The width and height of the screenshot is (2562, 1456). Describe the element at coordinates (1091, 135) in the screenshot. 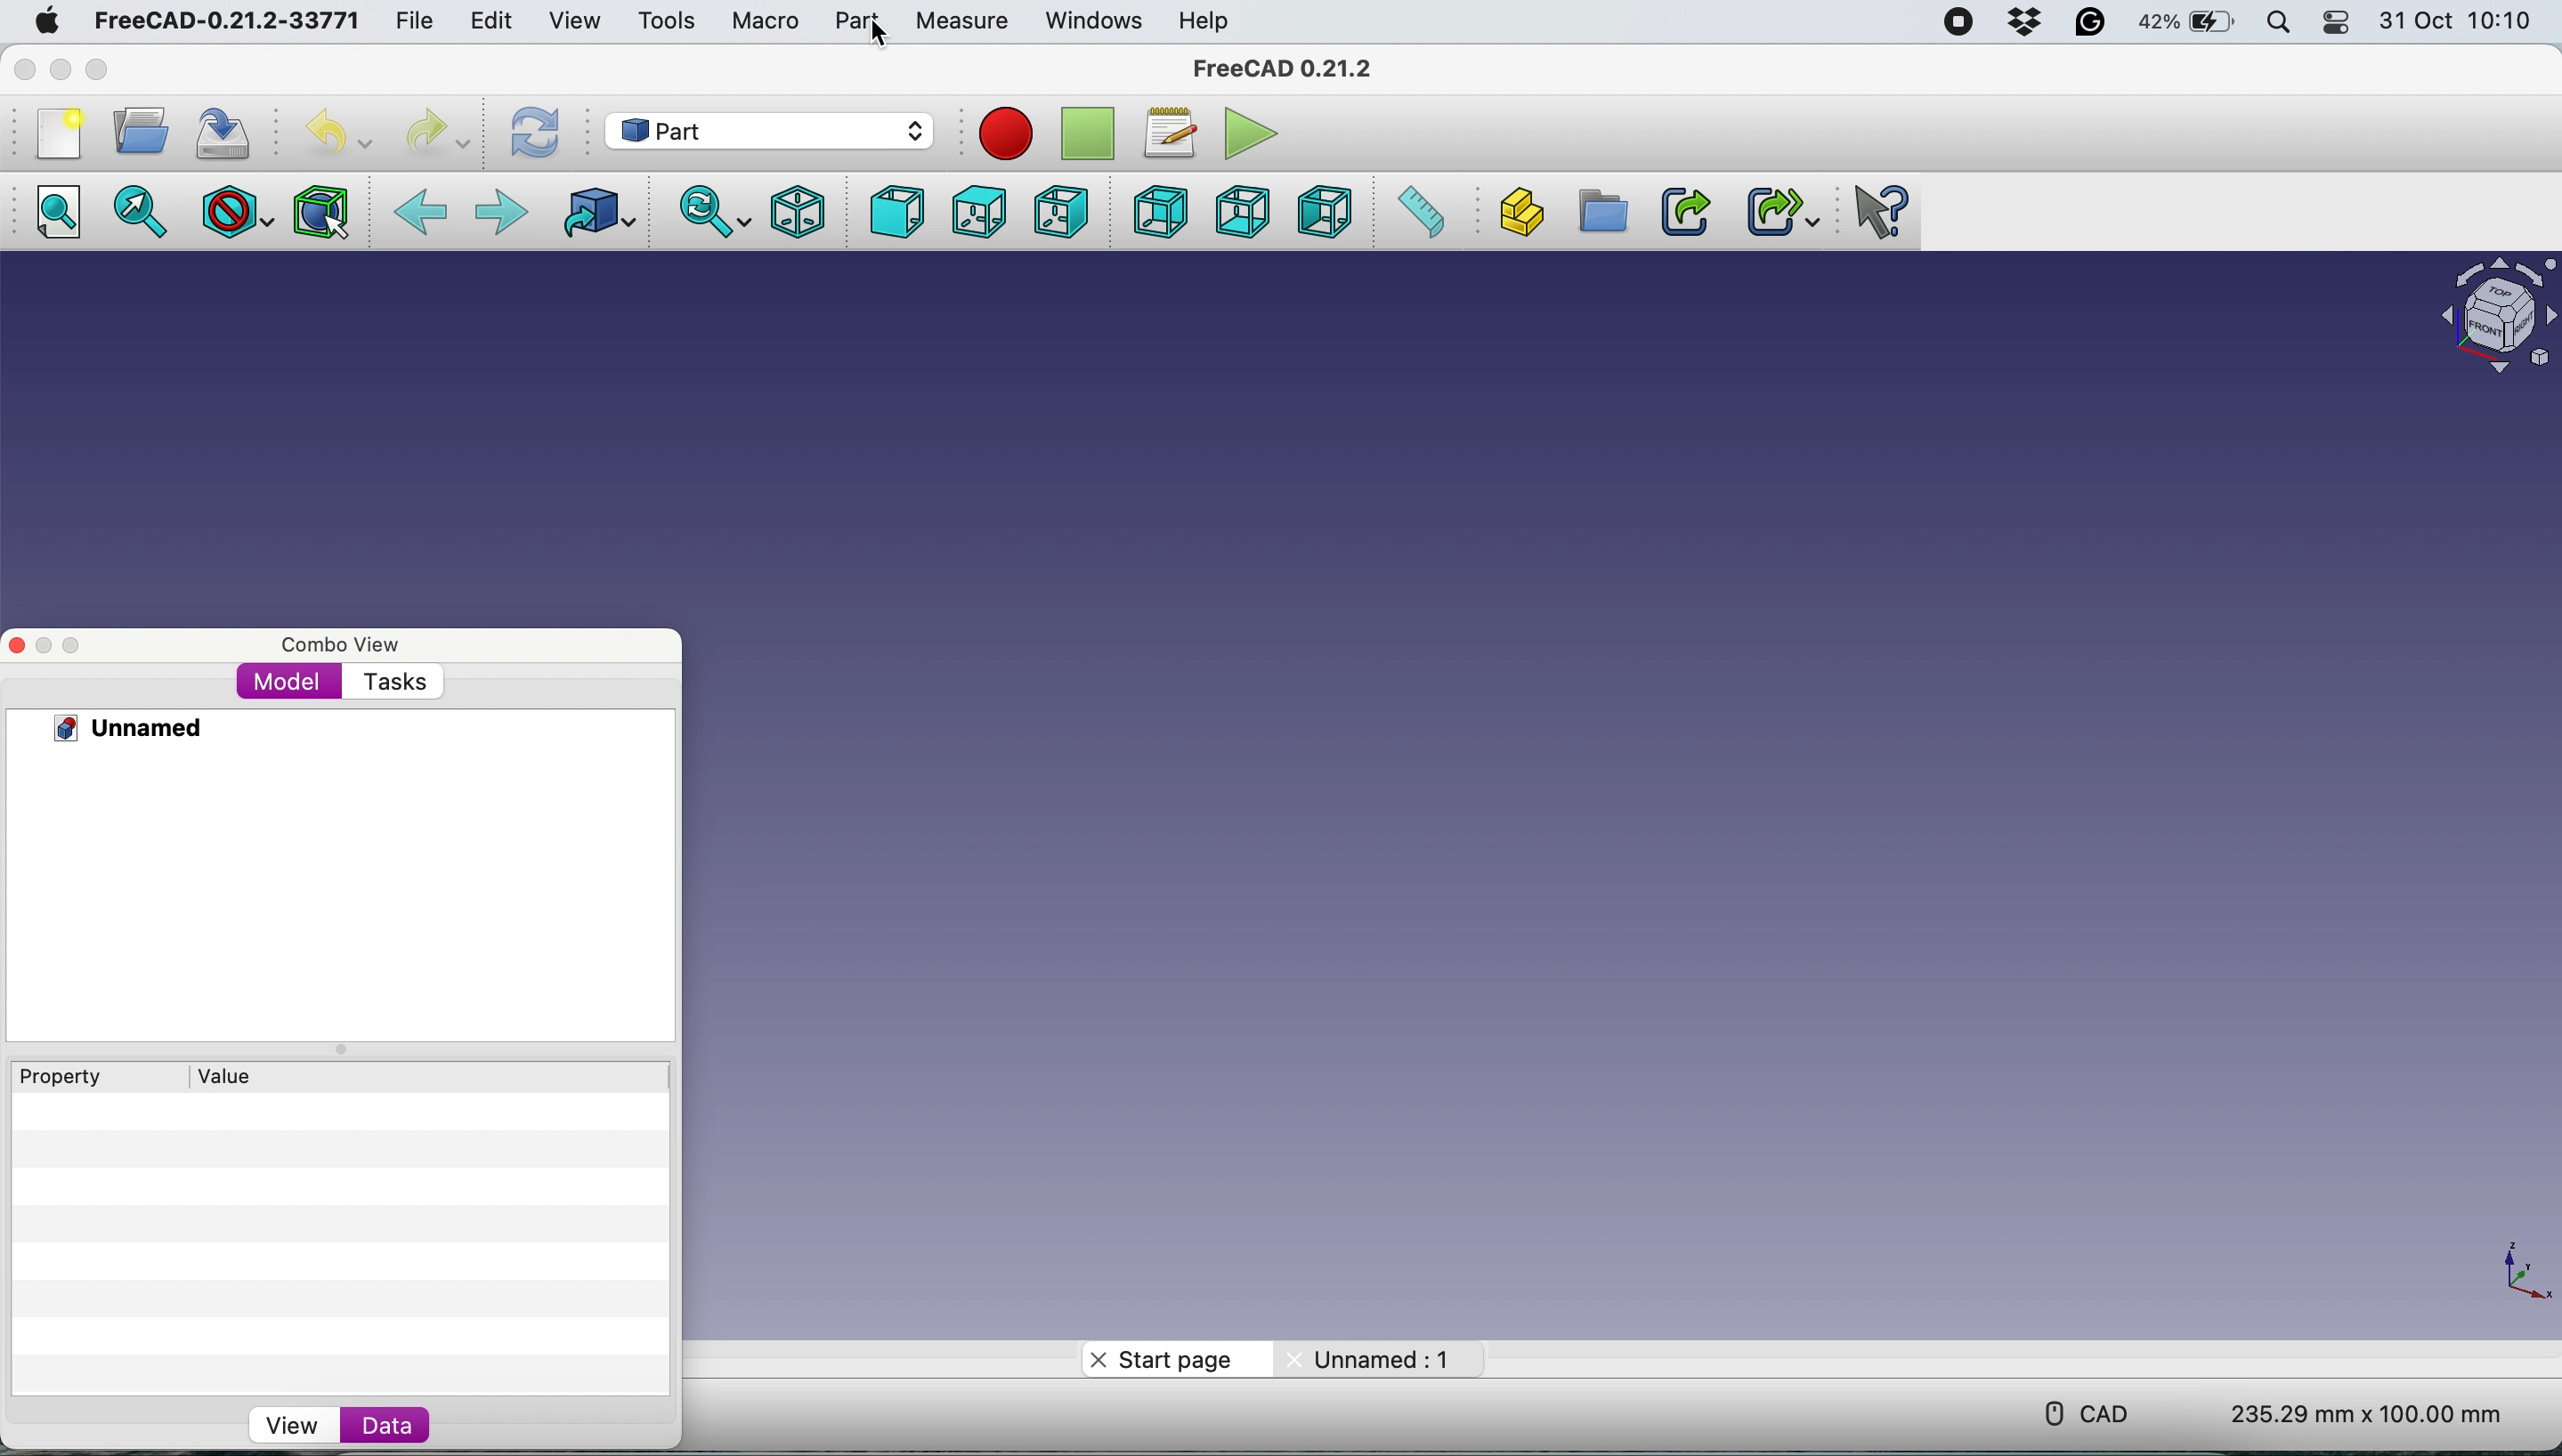

I see `Stop recording macros` at that location.